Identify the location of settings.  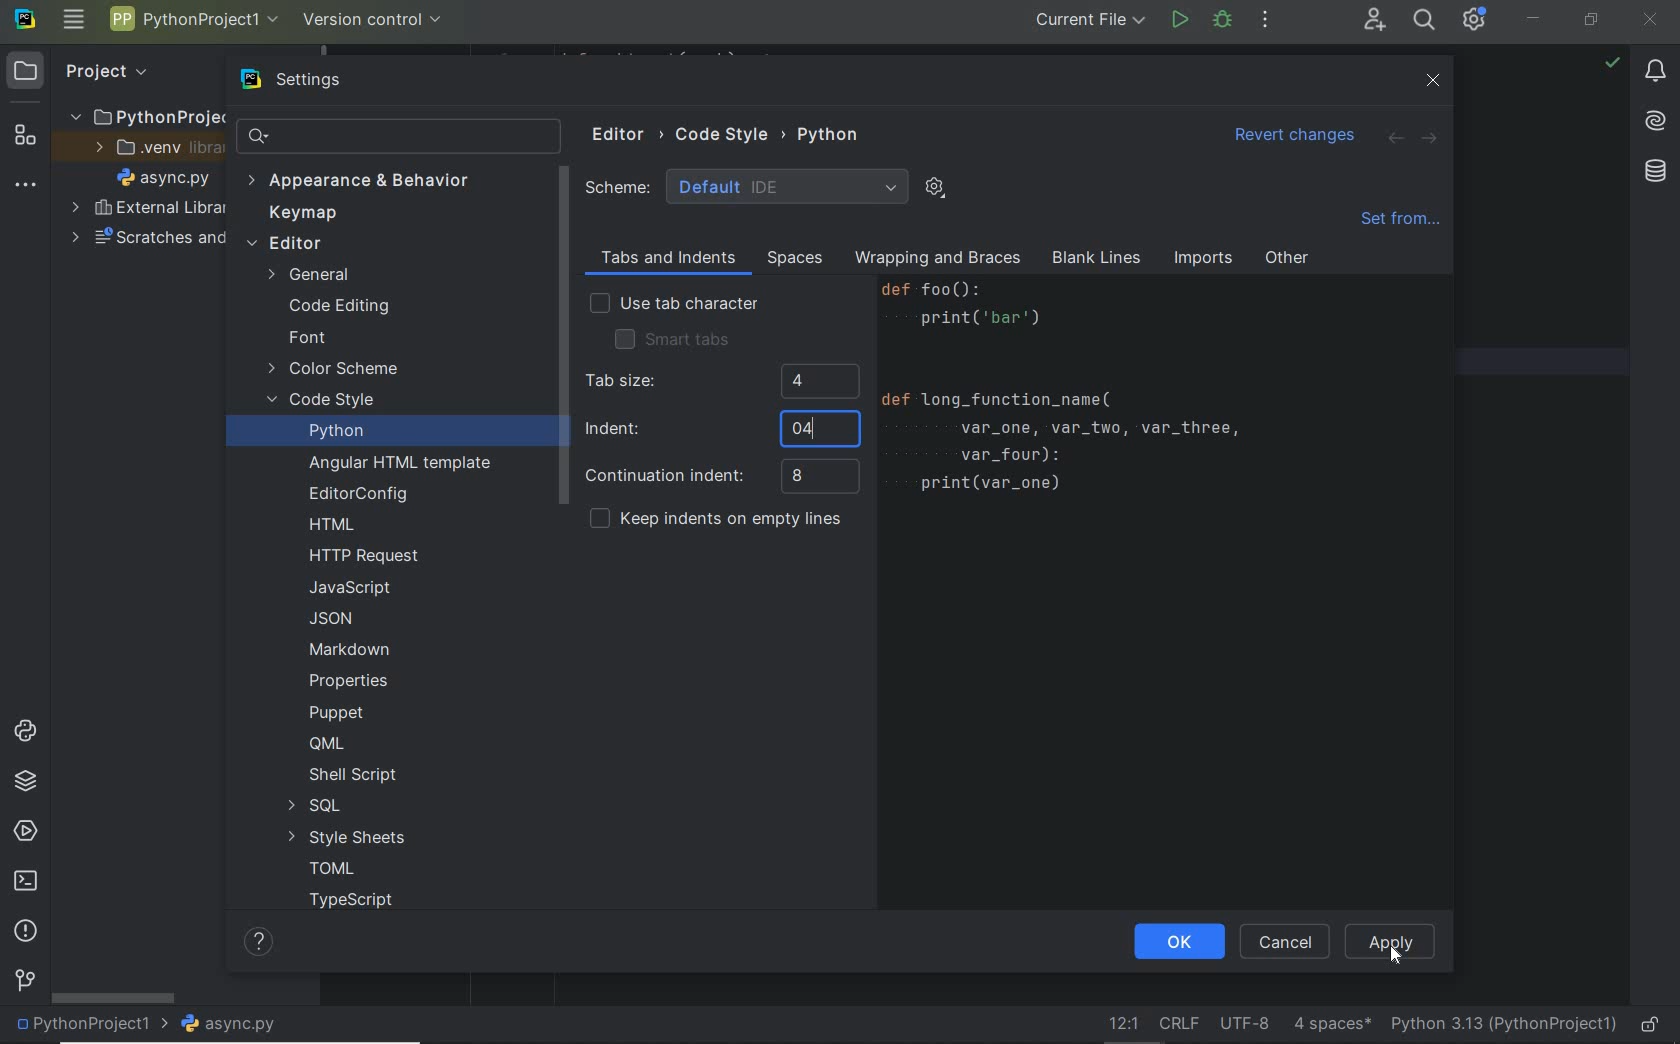
(312, 81).